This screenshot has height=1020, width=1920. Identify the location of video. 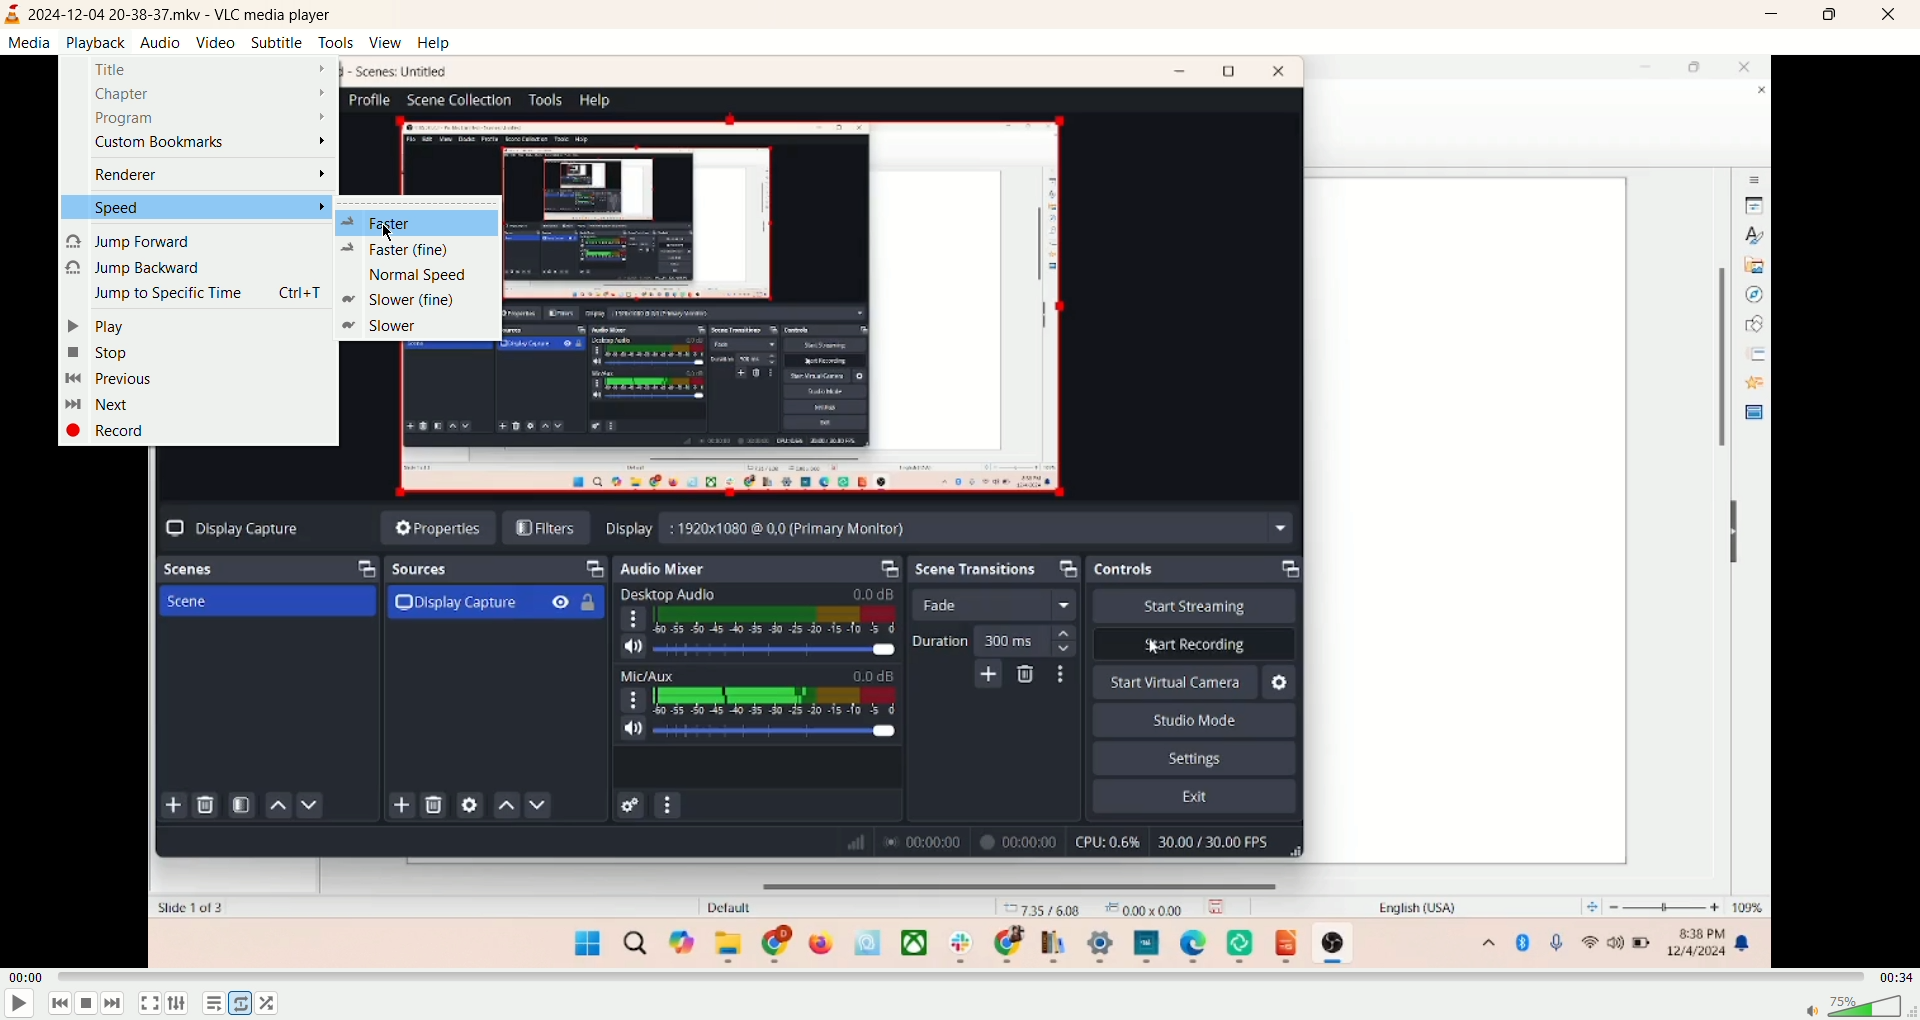
(214, 42).